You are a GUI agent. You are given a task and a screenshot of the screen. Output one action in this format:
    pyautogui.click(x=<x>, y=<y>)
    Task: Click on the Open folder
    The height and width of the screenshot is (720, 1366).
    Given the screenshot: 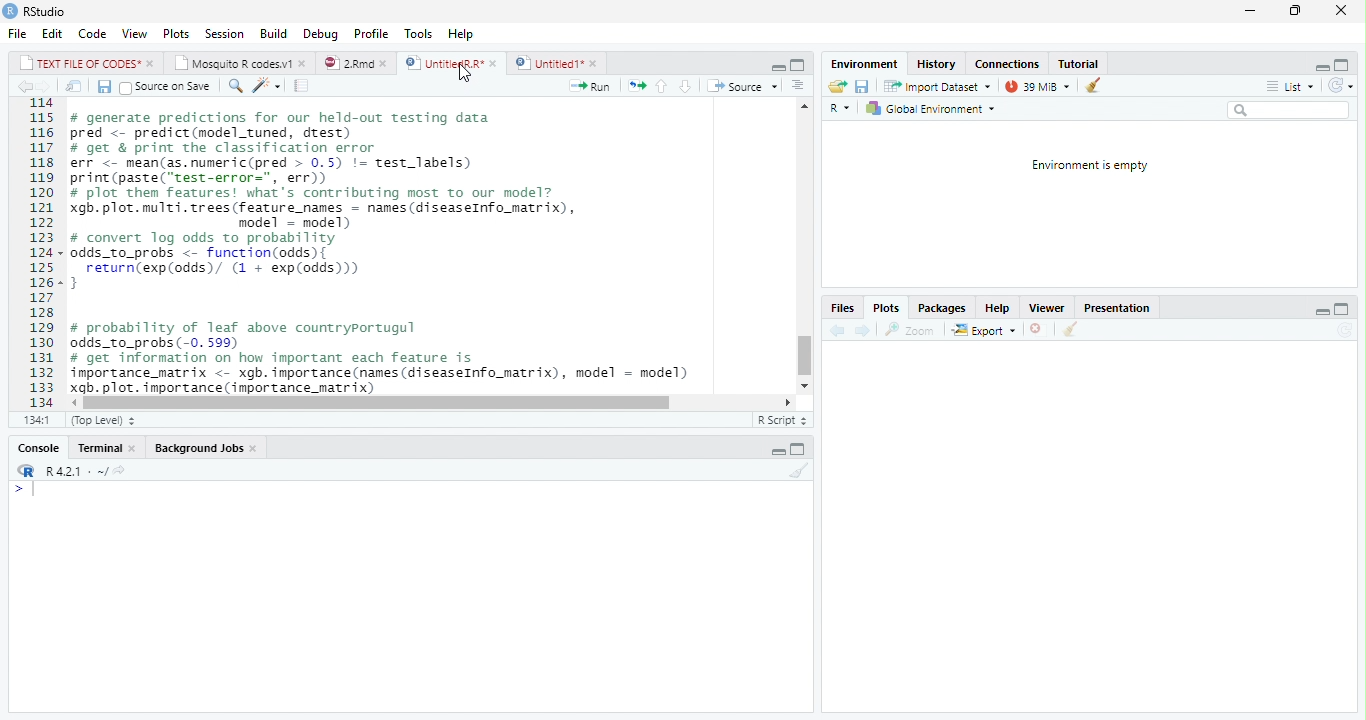 What is the action you would take?
    pyautogui.click(x=837, y=85)
    